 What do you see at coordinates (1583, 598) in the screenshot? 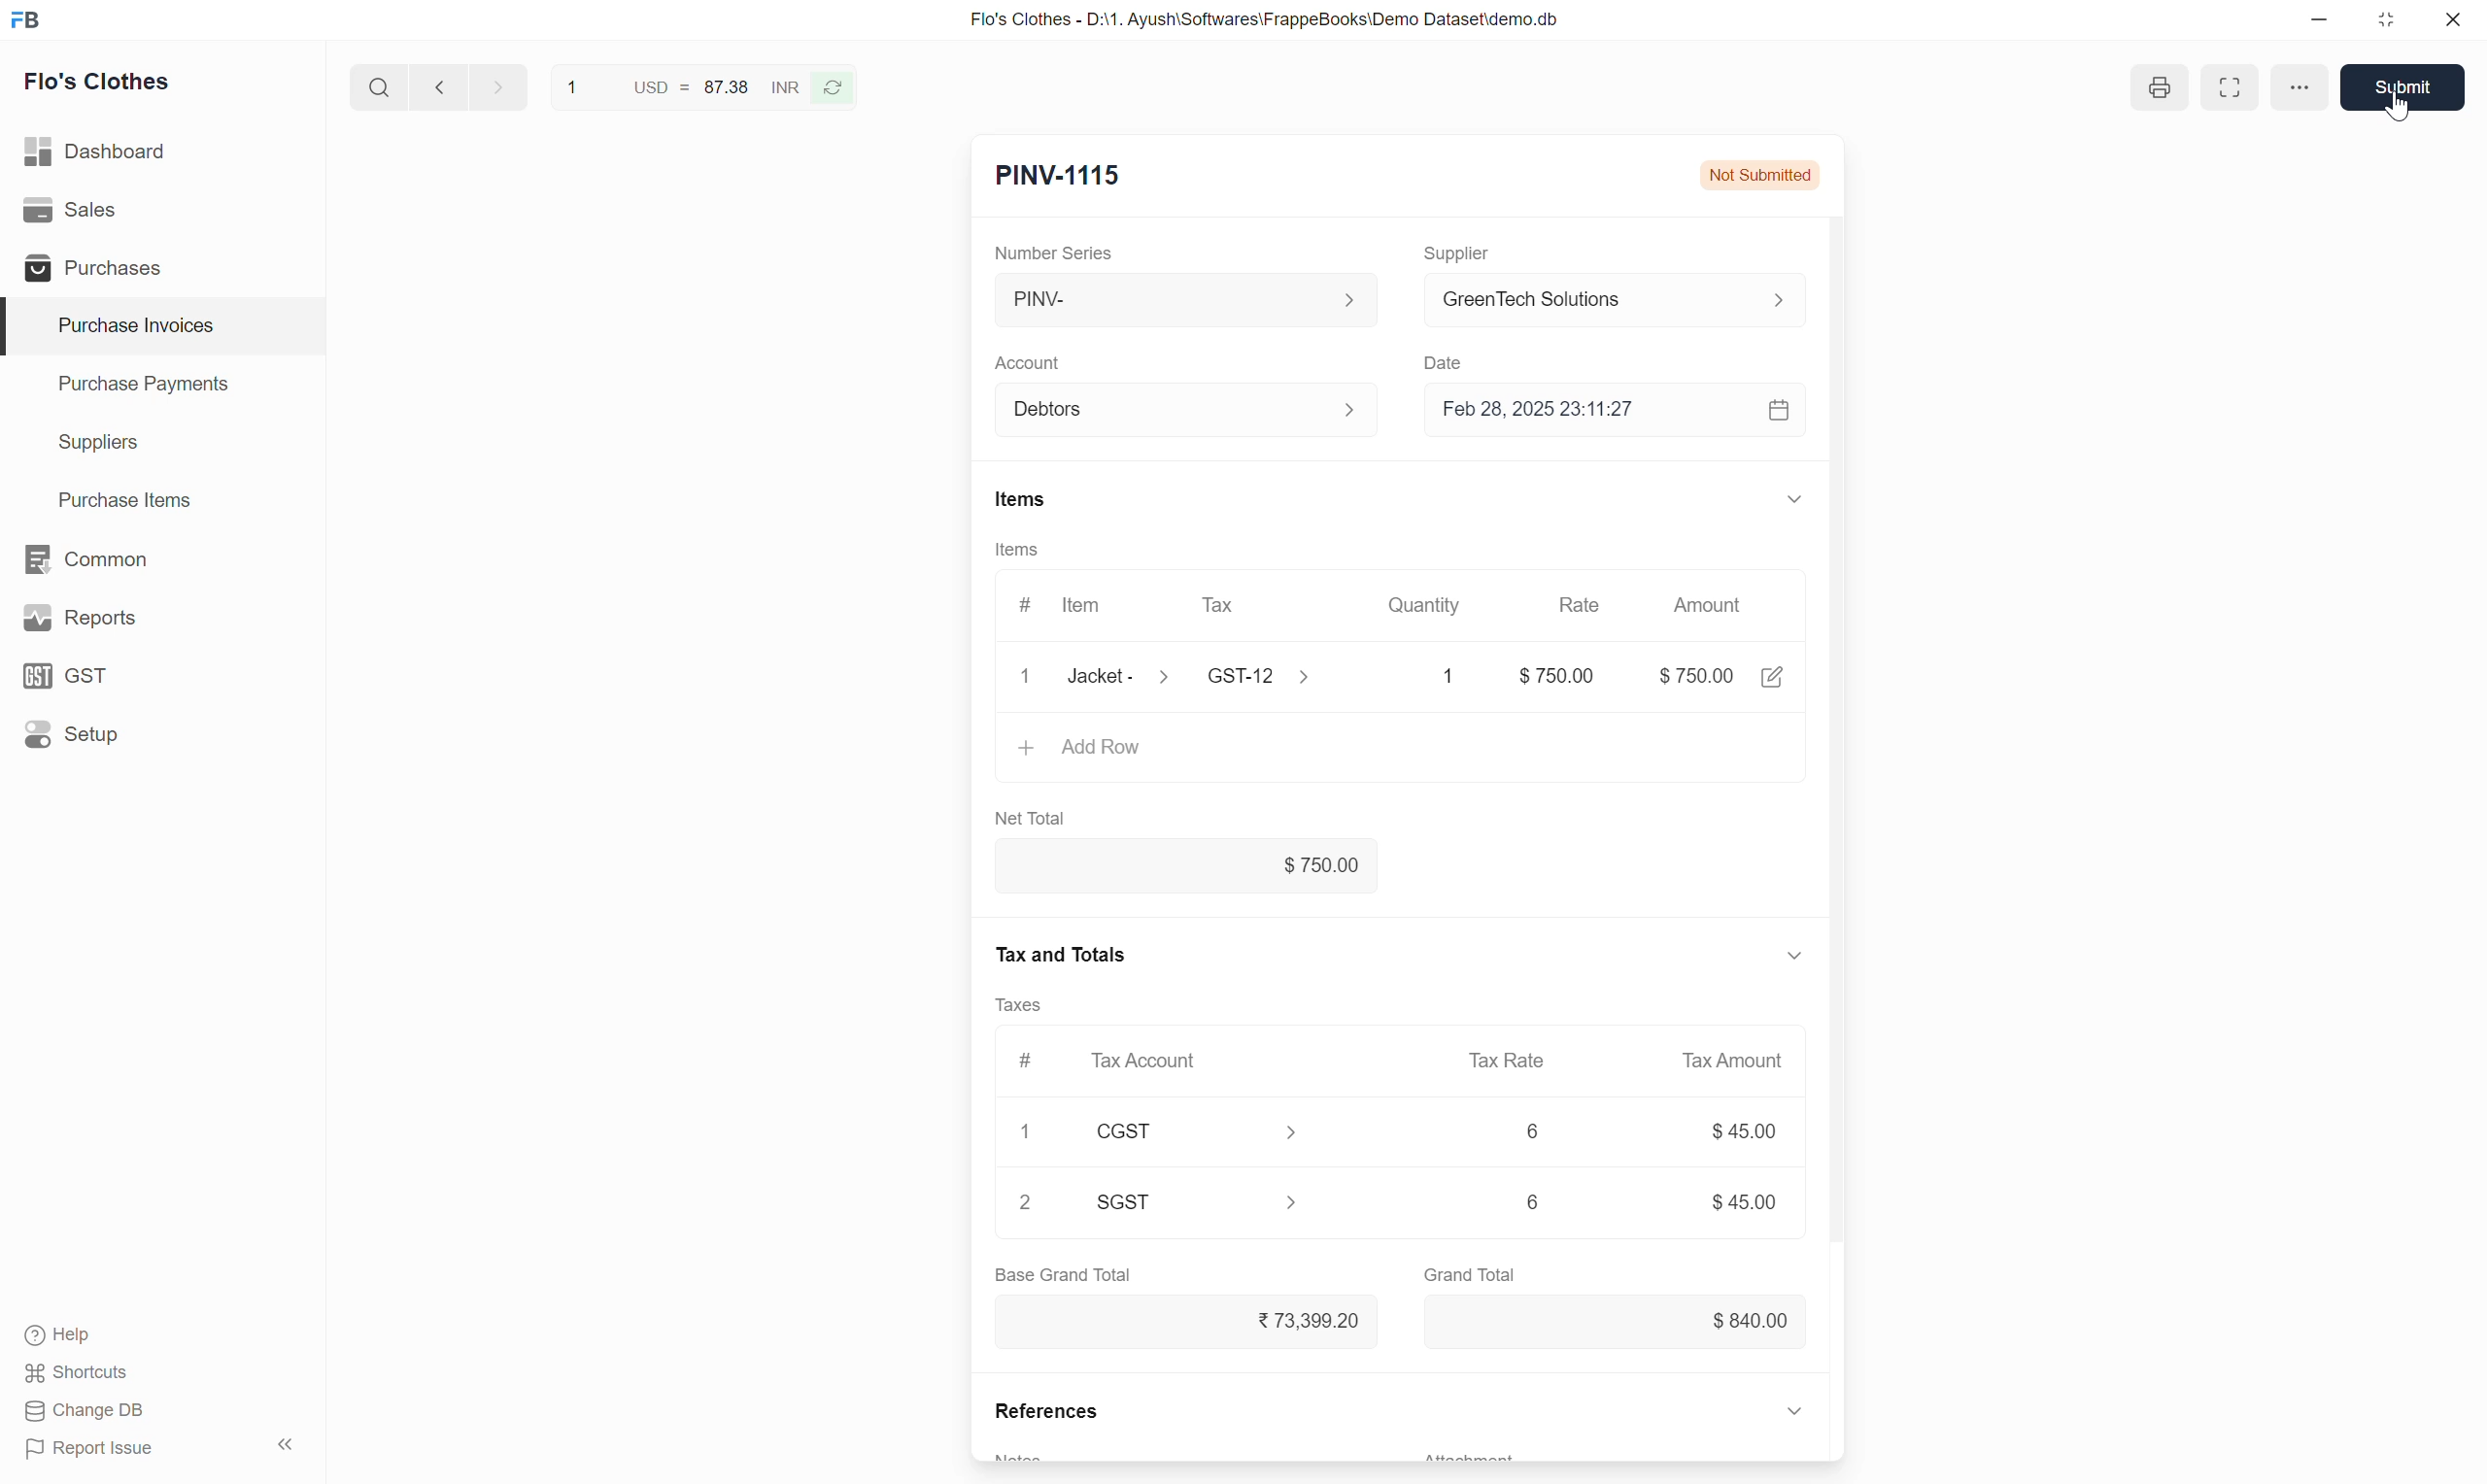
I see `Rate` at bounding box center [1583, 598].